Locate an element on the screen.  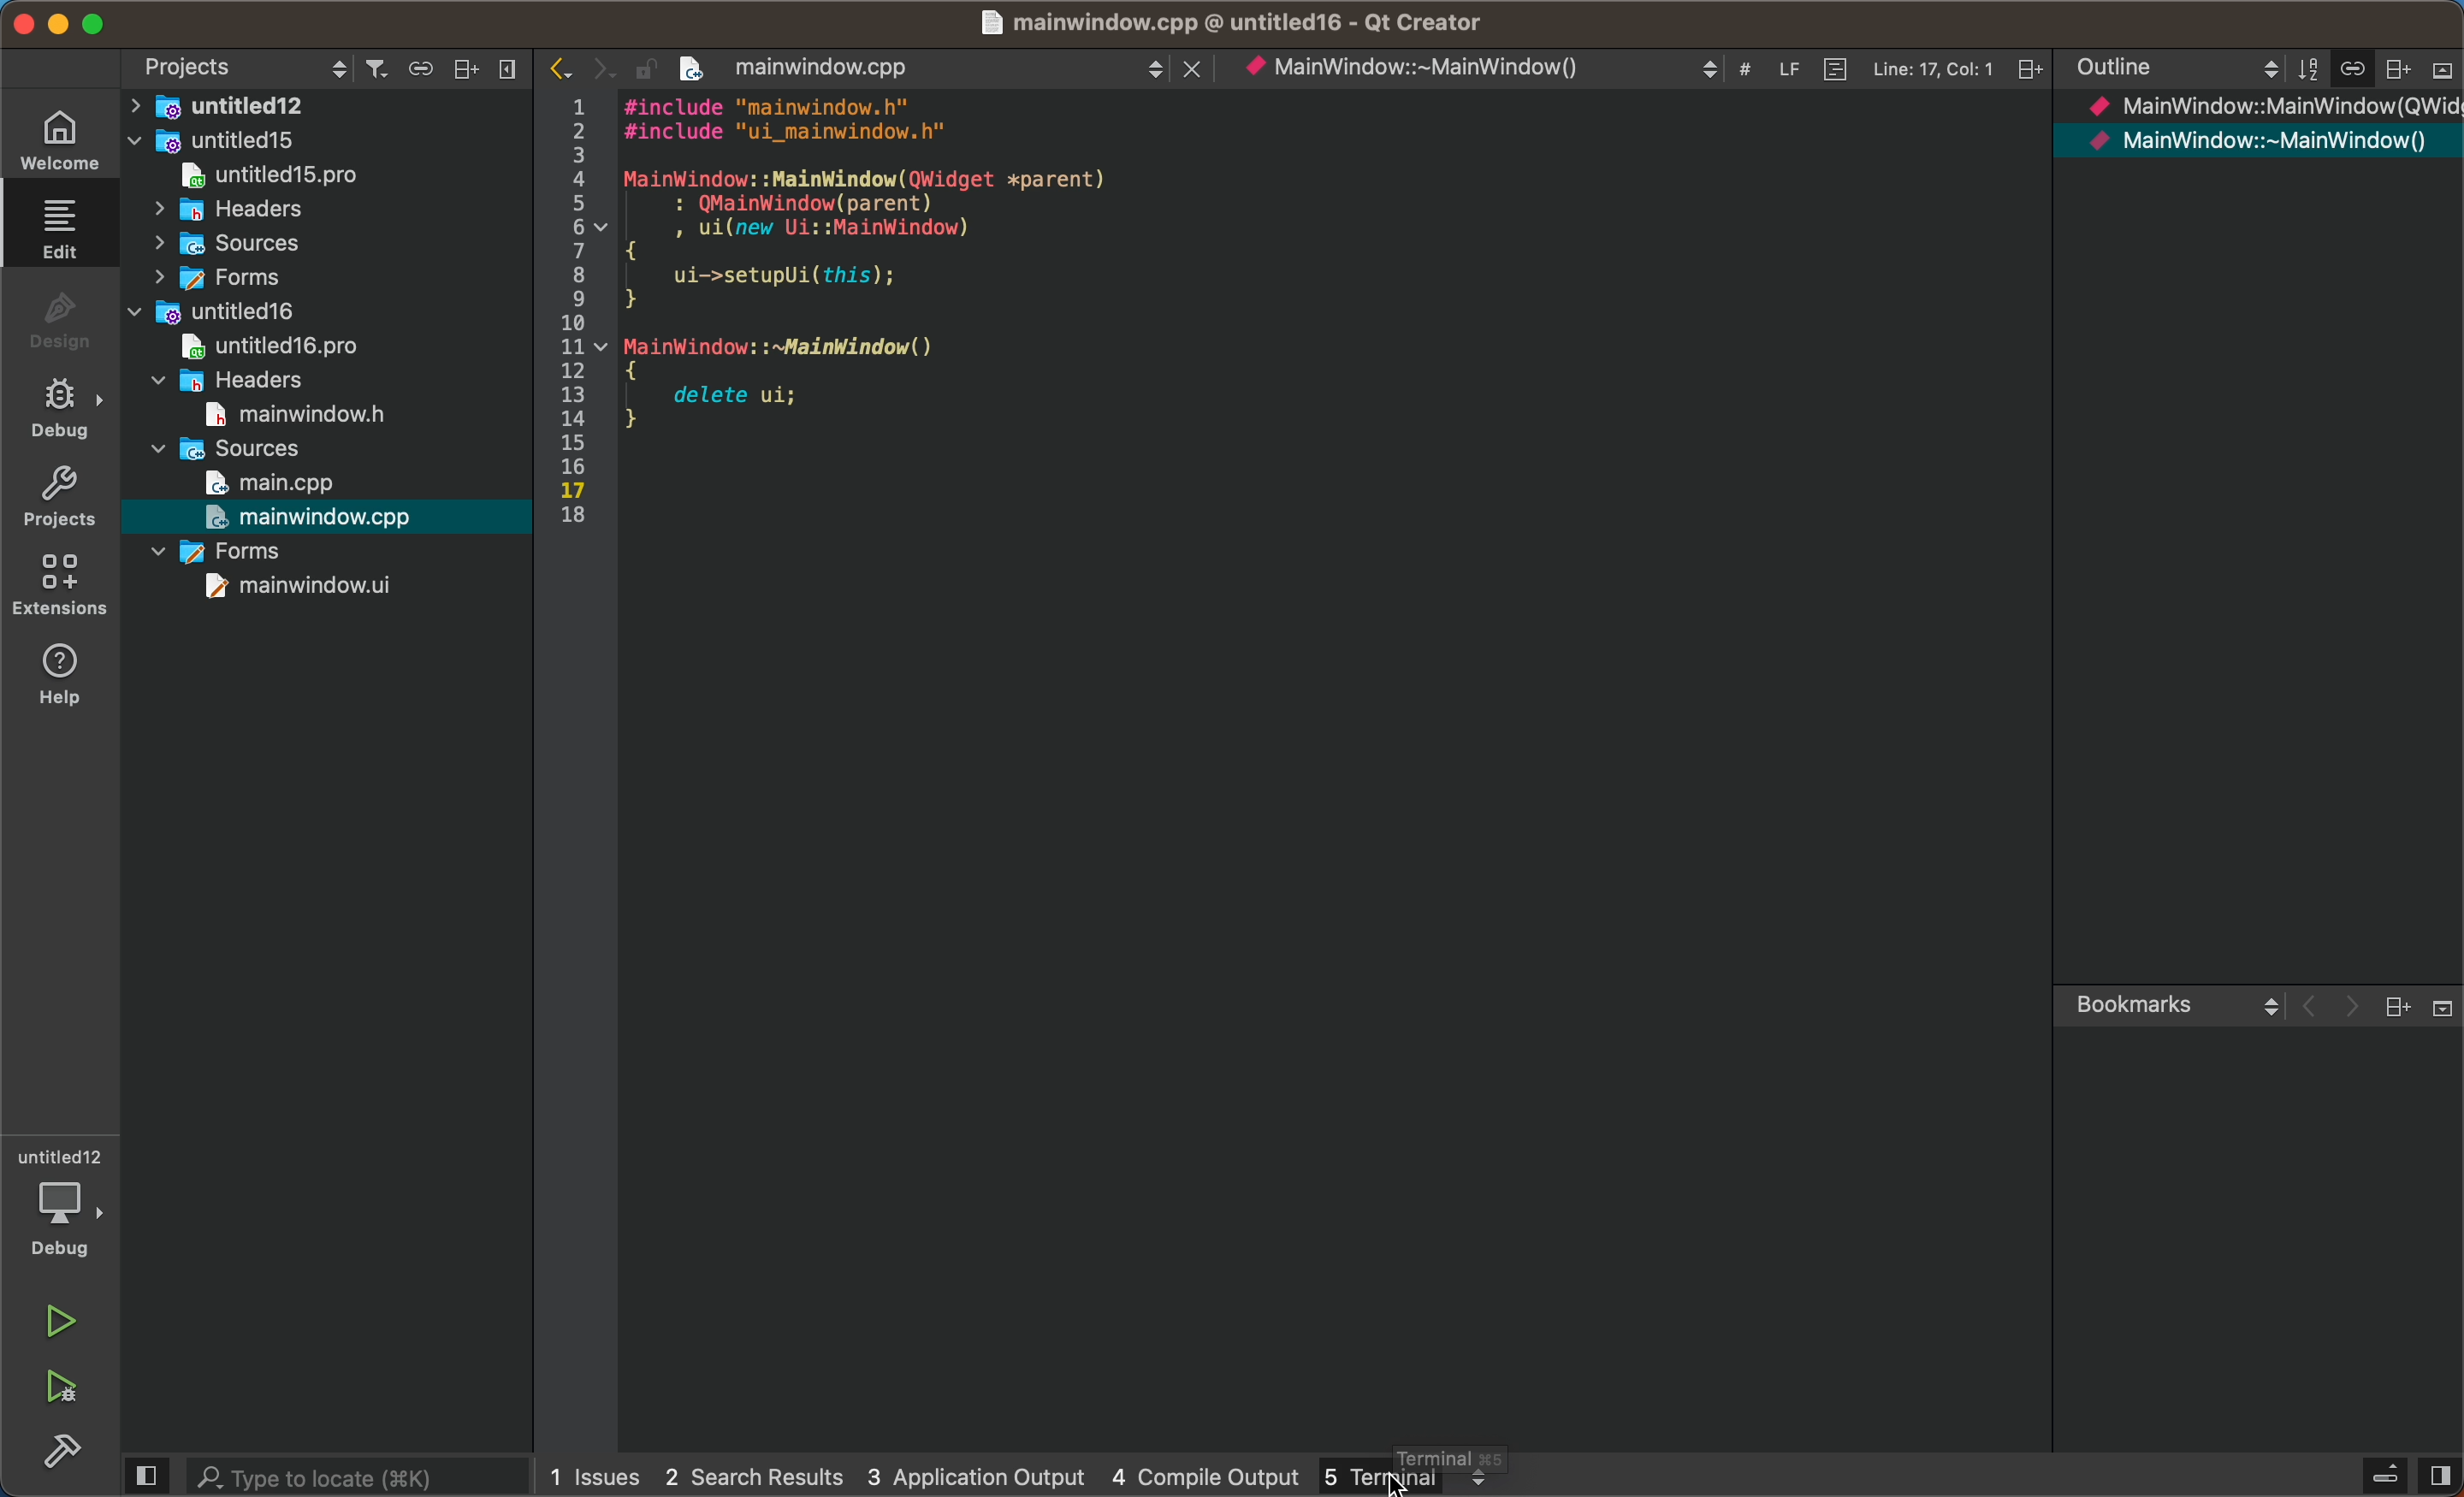
debug is located at coordinates (61, 315).